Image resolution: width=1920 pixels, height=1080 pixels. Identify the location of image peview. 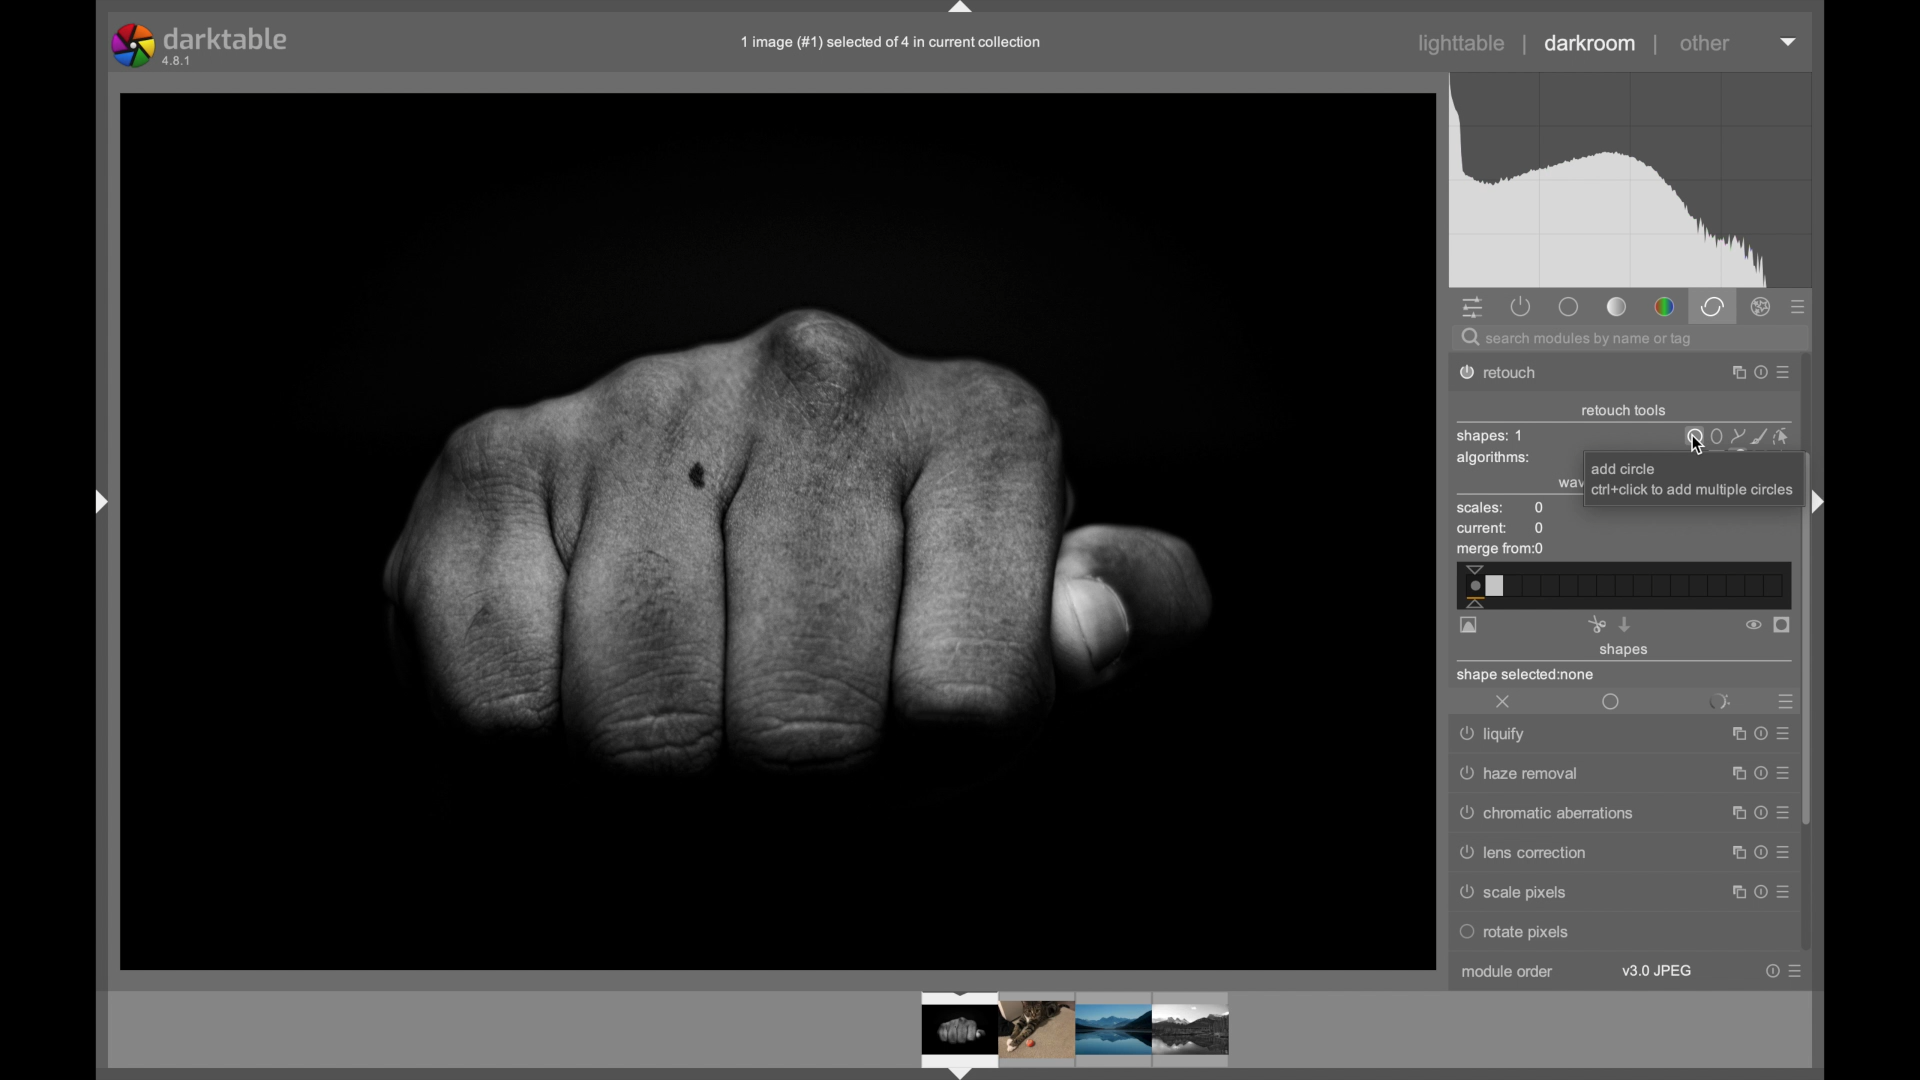
(1055, 1033).